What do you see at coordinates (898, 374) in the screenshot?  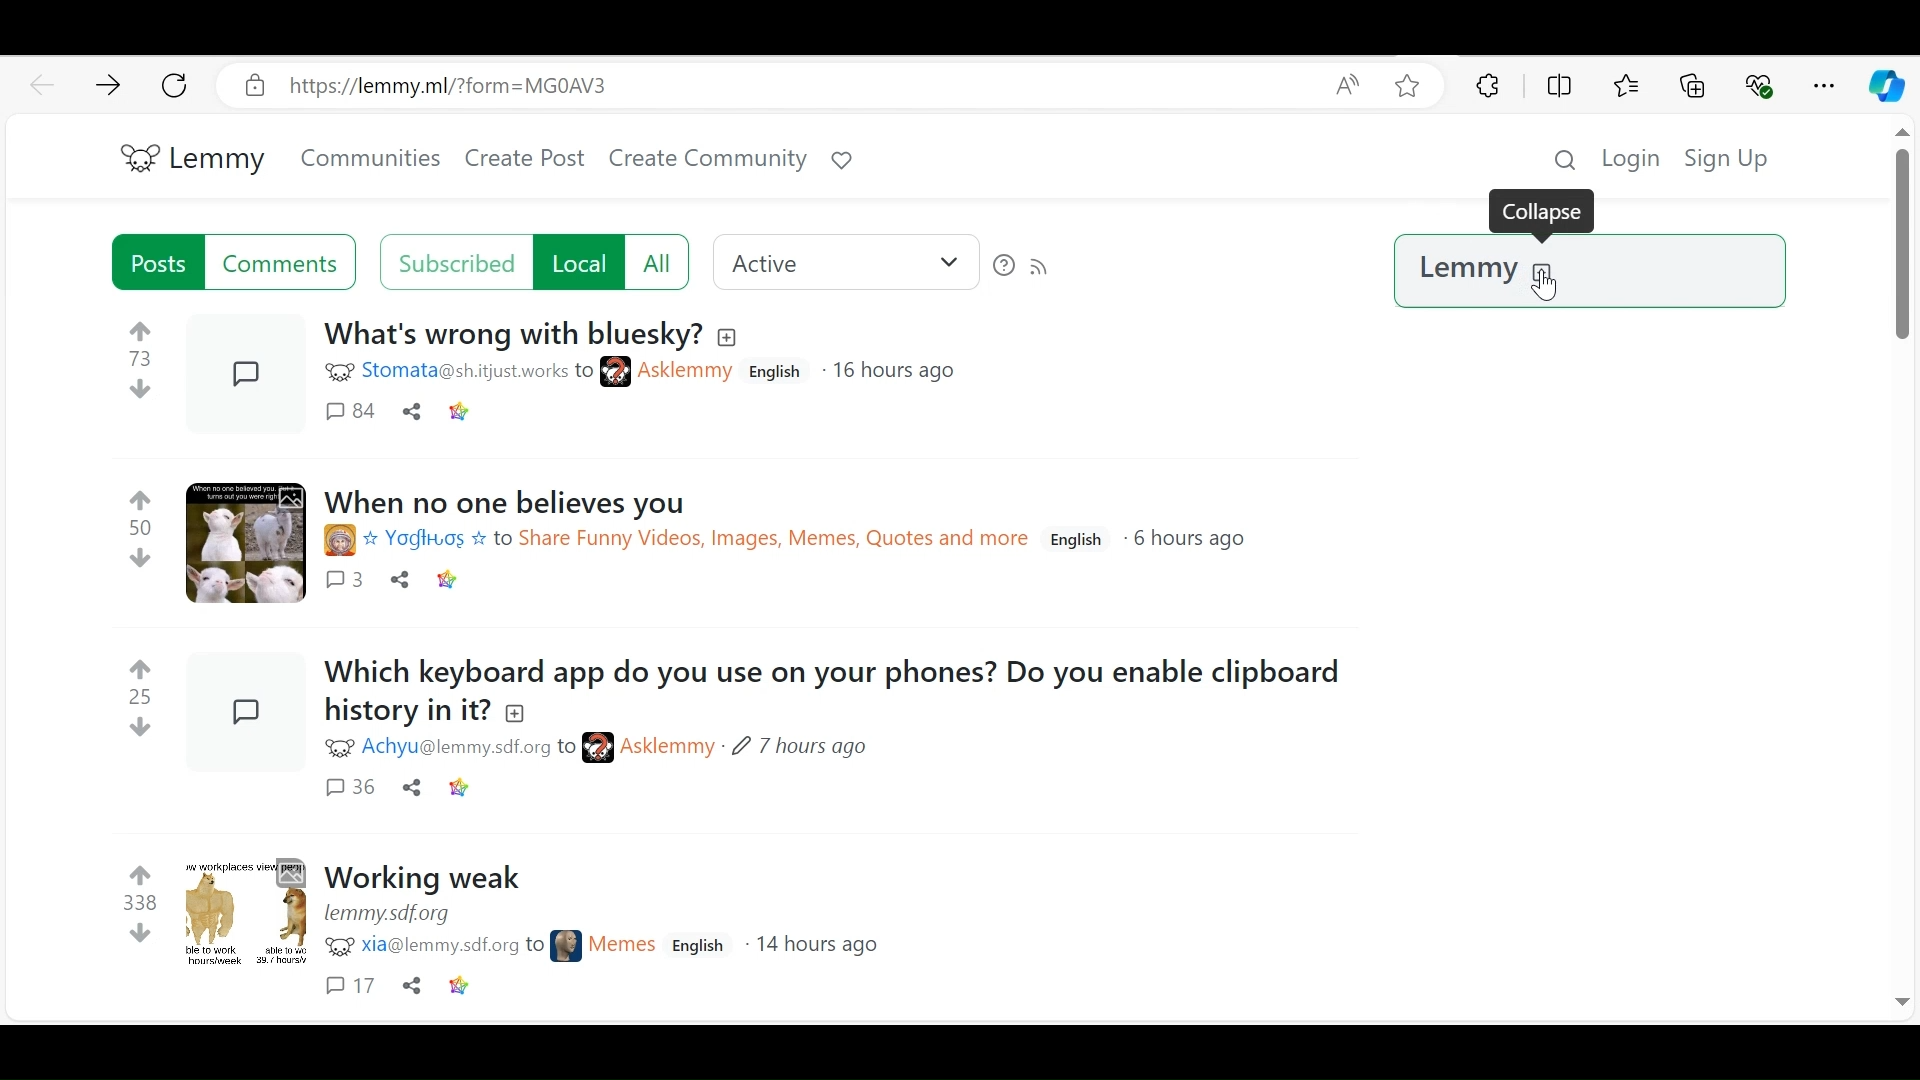 I see `Time posted` at bounding box center [898, 374].